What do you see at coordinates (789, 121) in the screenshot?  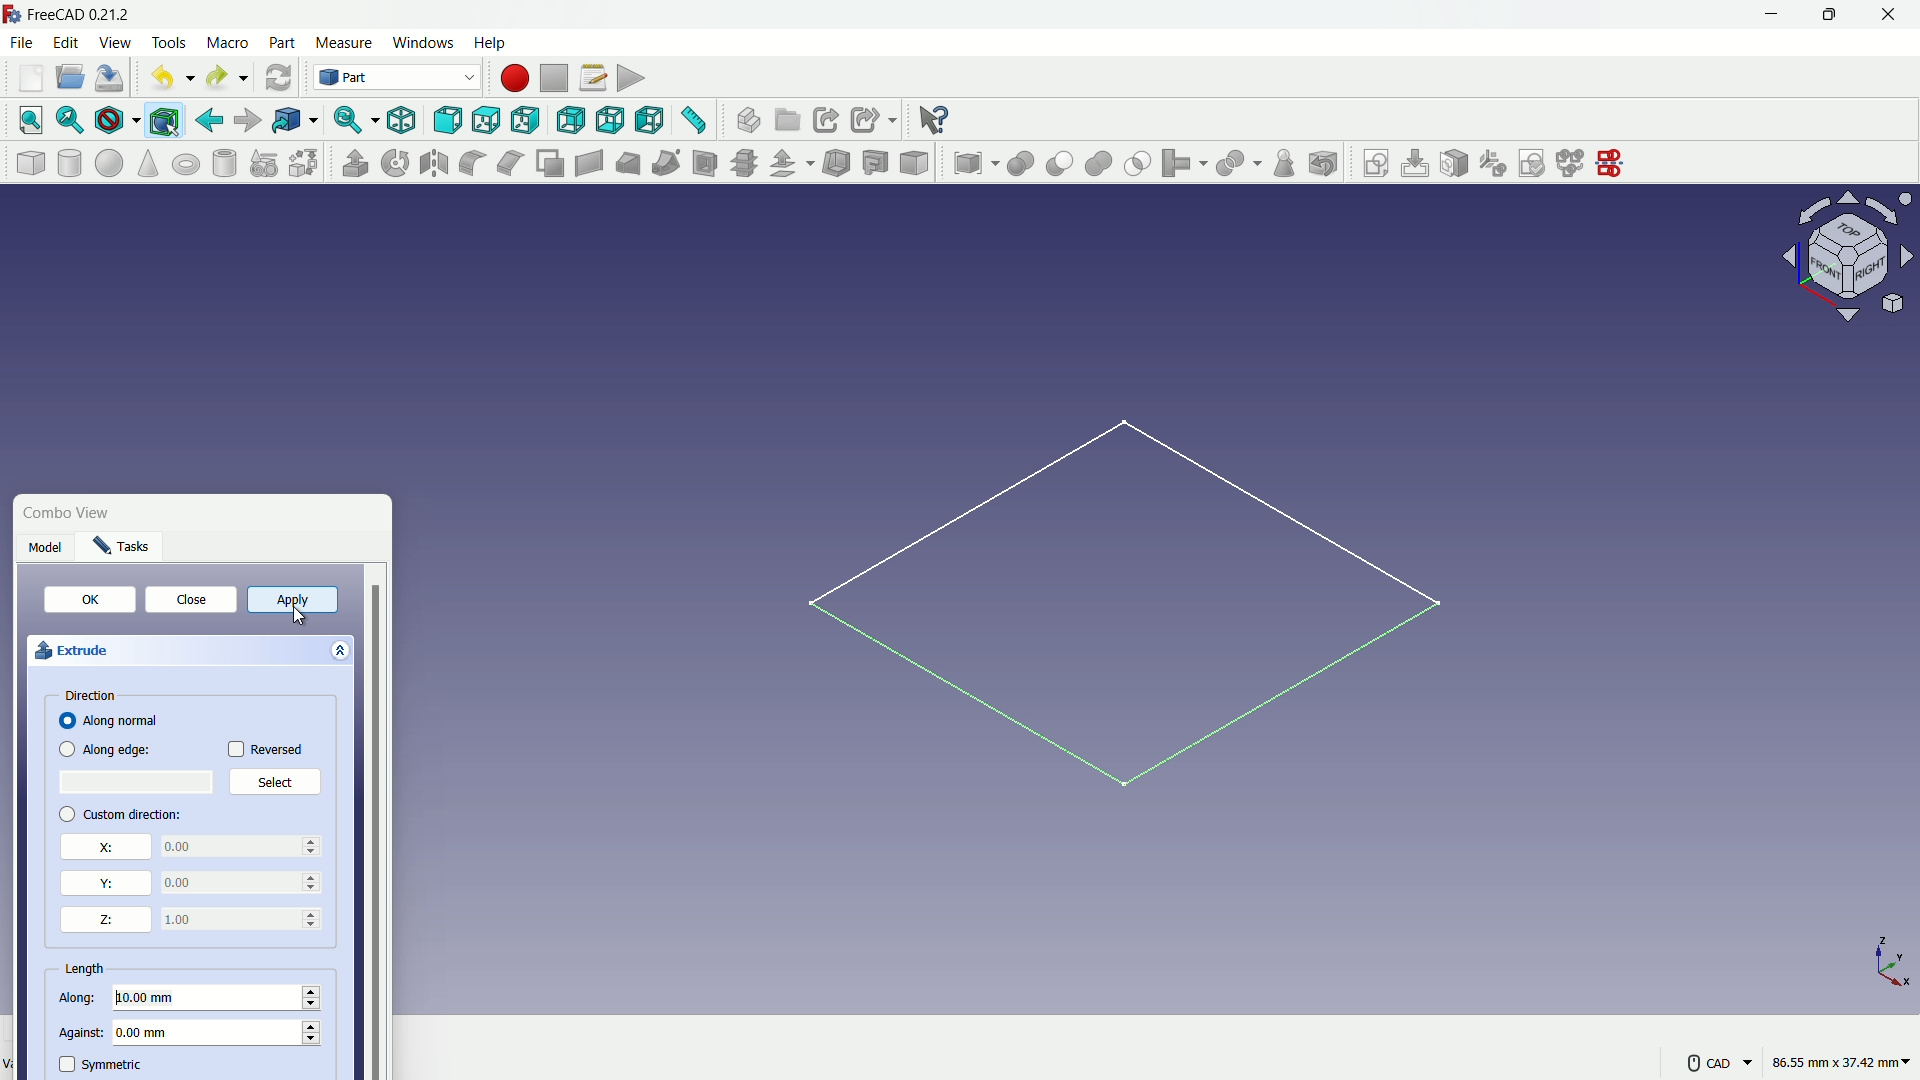 I see `create group` at bounding box center [789, 121].